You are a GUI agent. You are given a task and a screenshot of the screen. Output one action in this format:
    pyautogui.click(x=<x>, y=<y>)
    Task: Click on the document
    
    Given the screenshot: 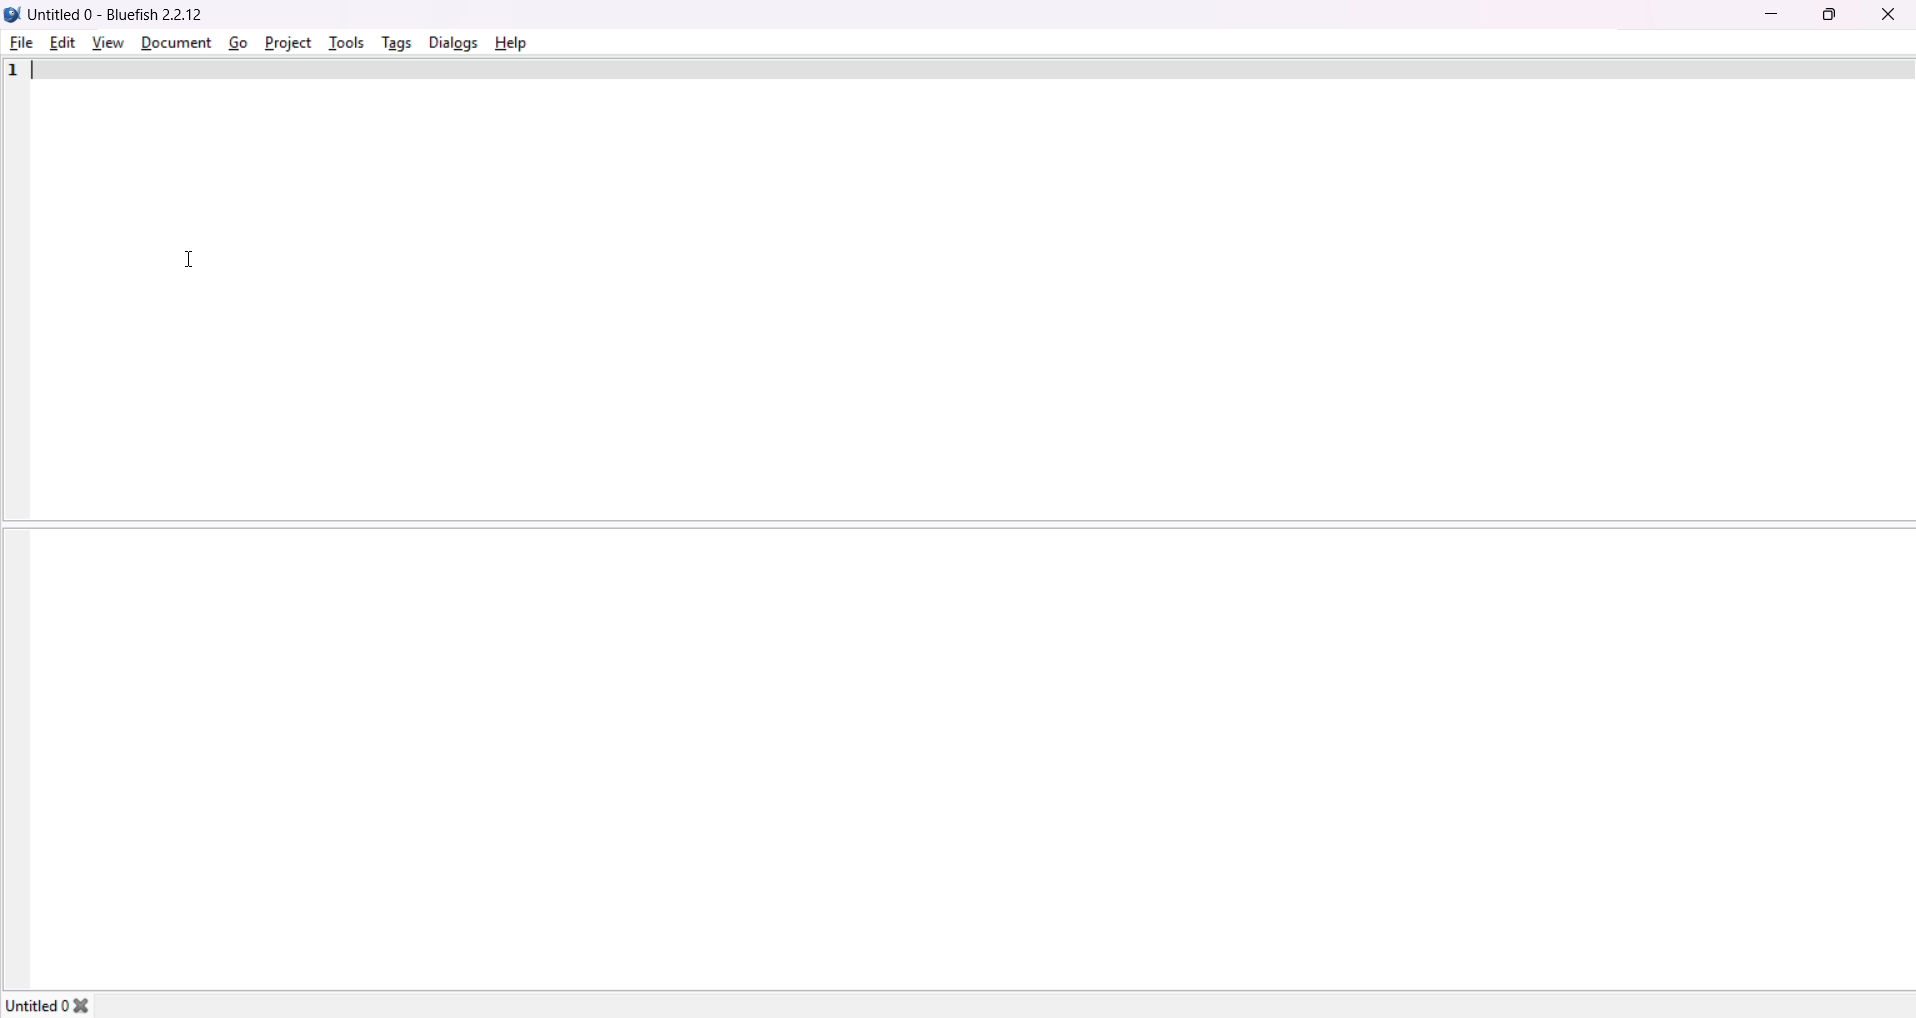 What is the action you would take?
    pyautogui.click(x=174, y=43)
    